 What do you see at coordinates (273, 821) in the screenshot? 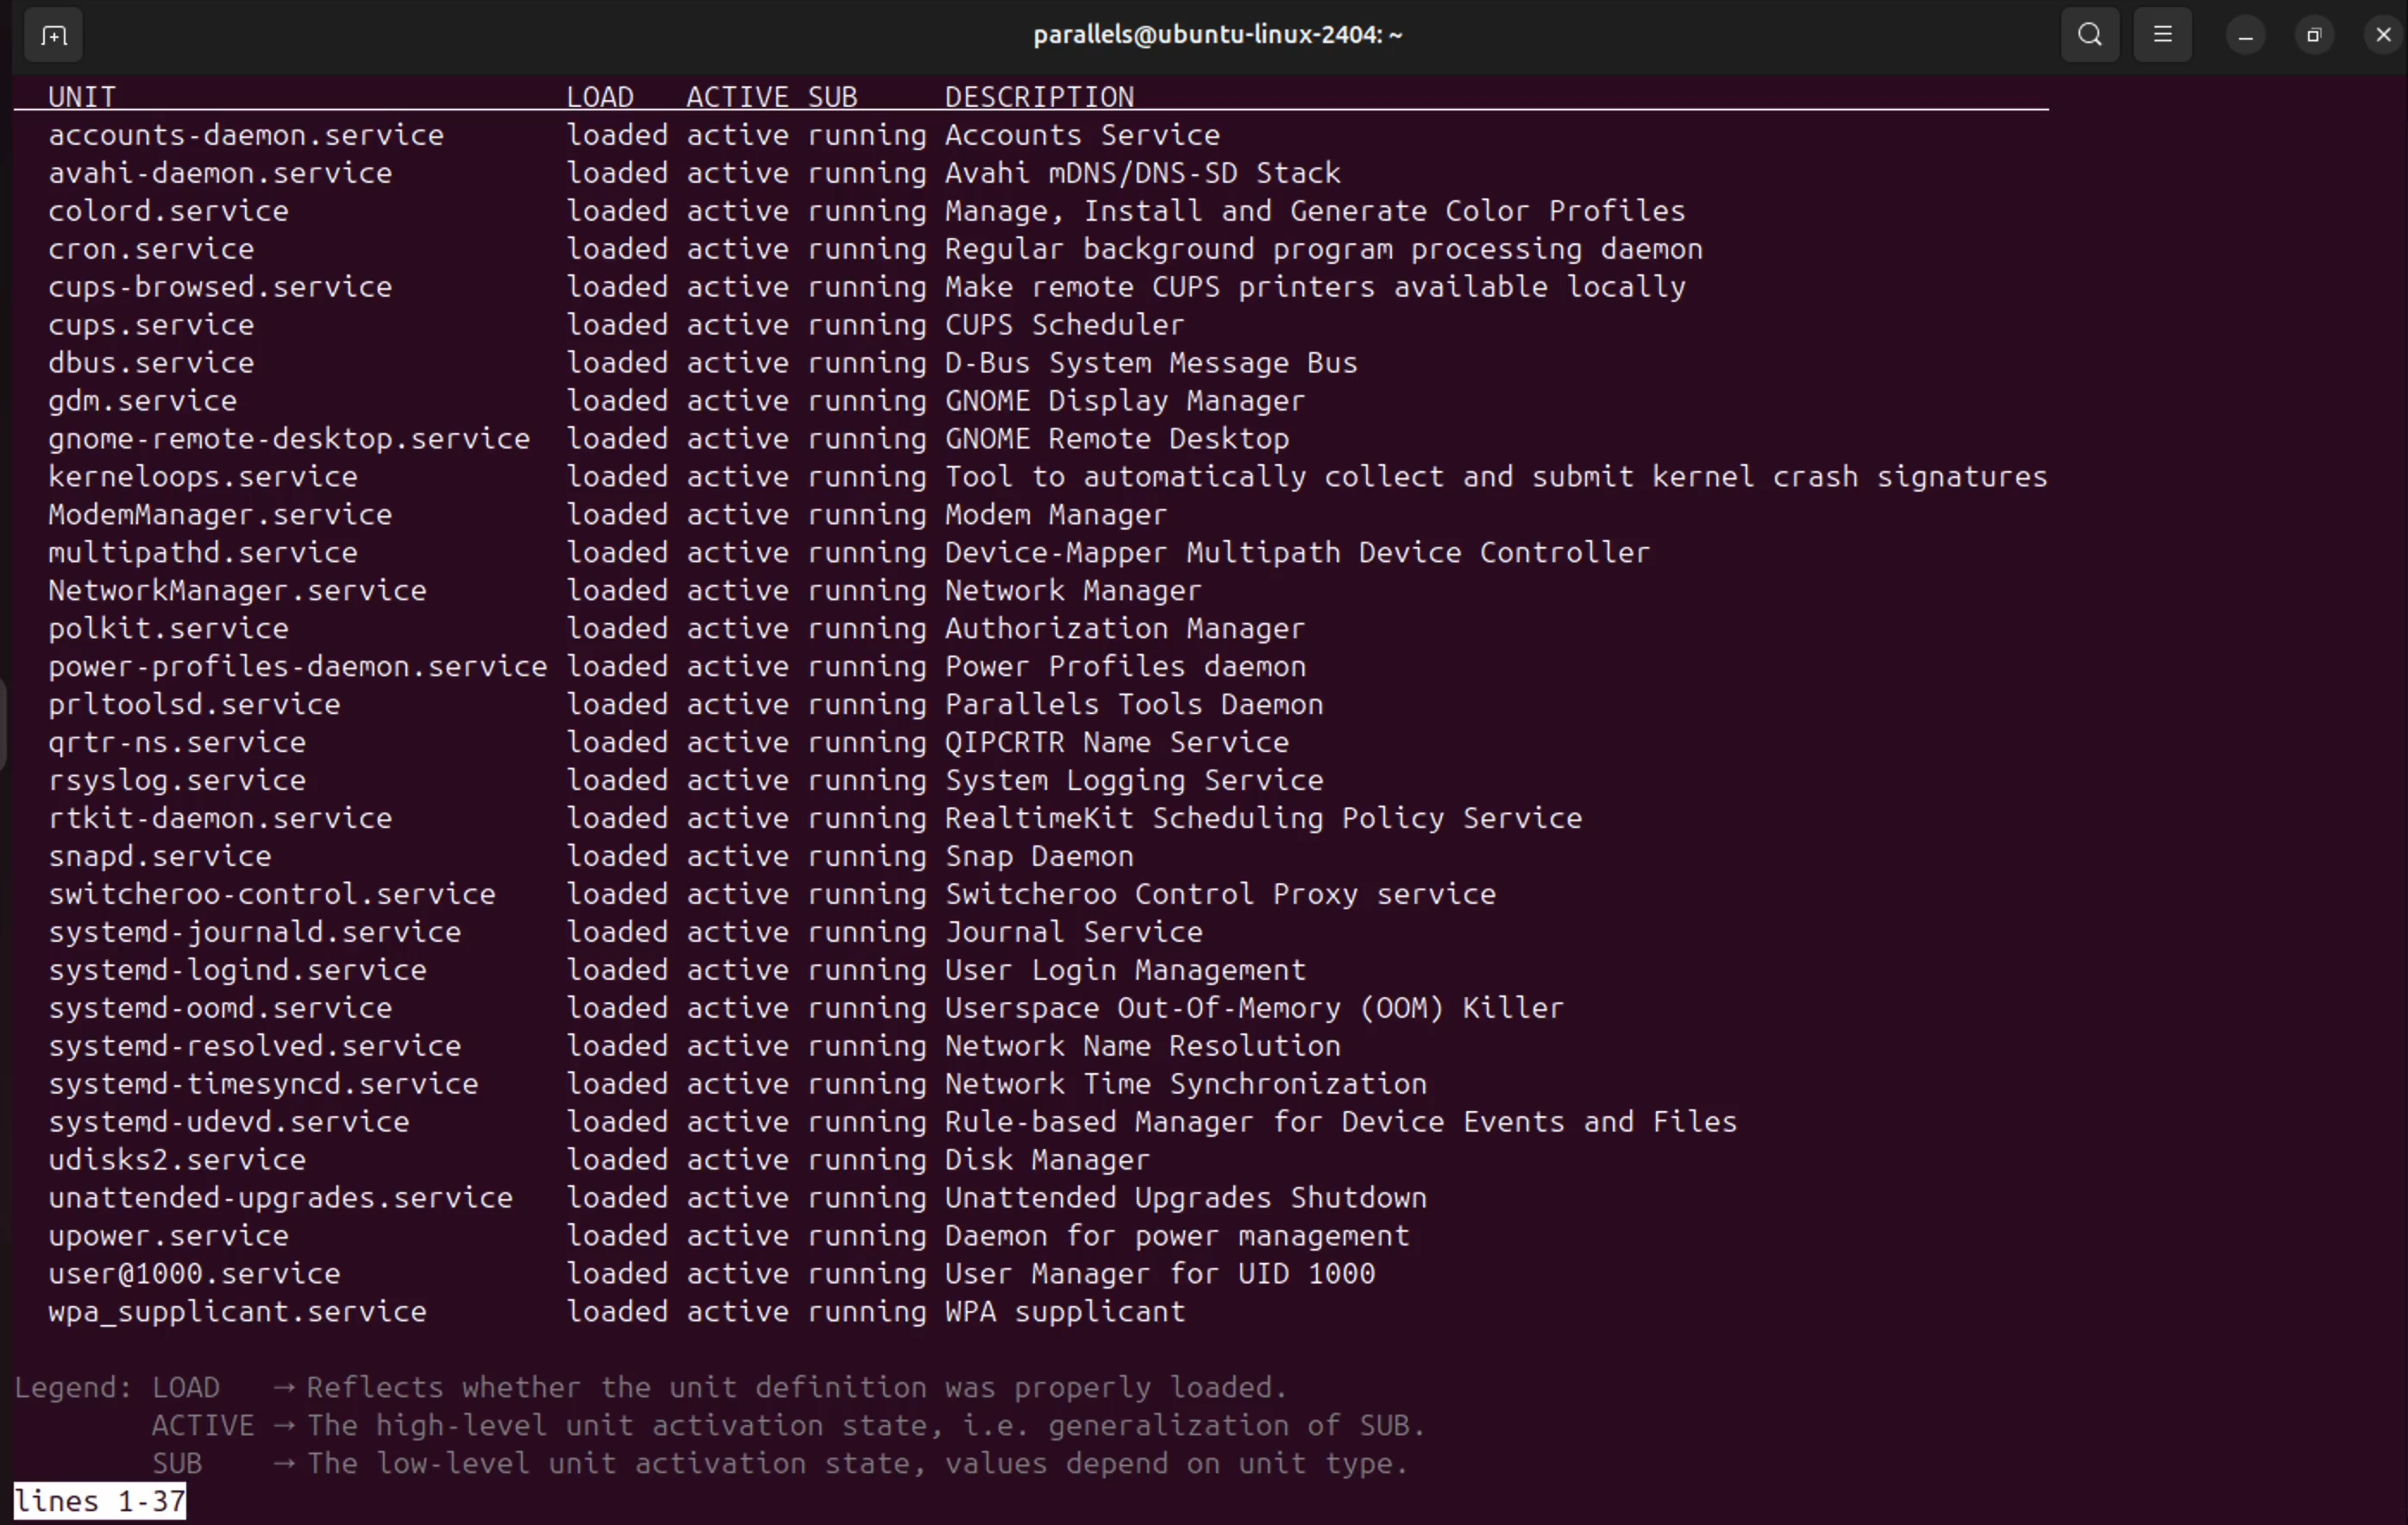
I see `rkit daemon service` at bounding box center [273, 821].